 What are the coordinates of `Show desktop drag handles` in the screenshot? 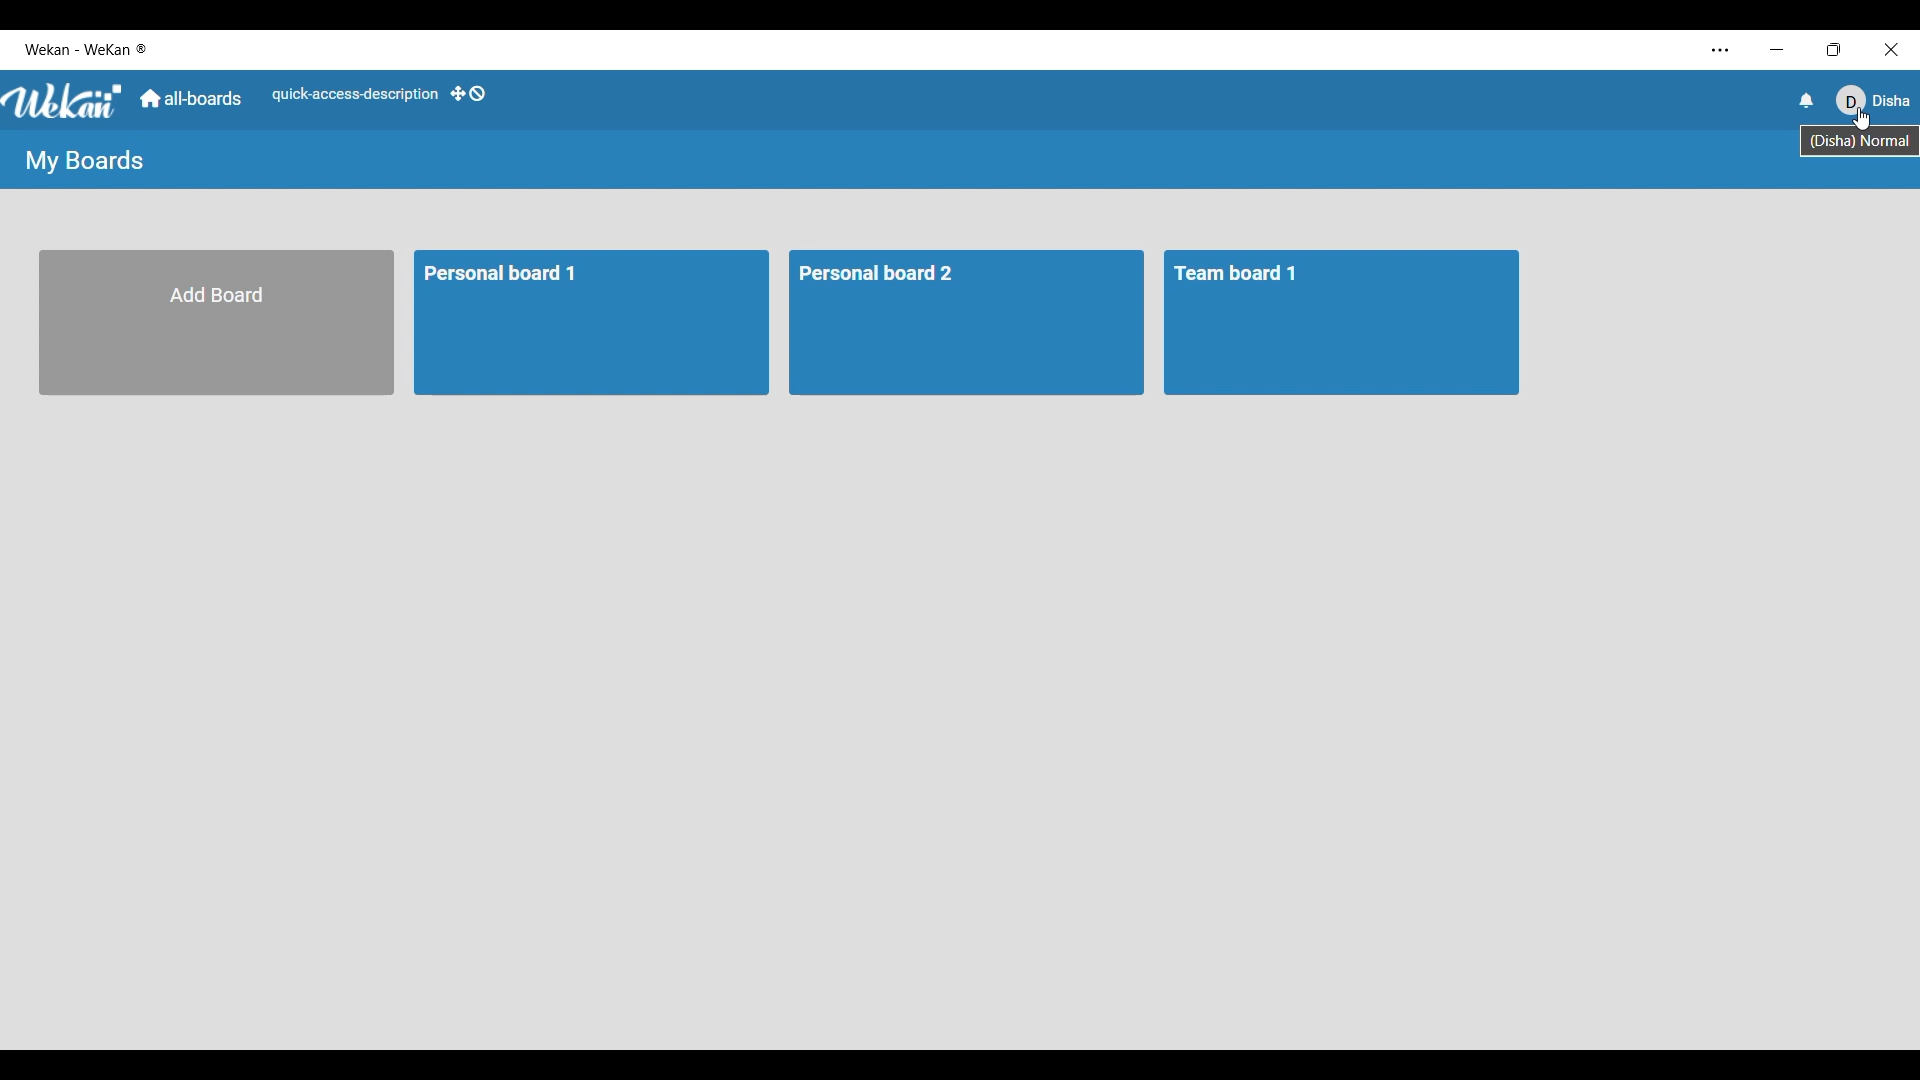 It's located at (467, 94).